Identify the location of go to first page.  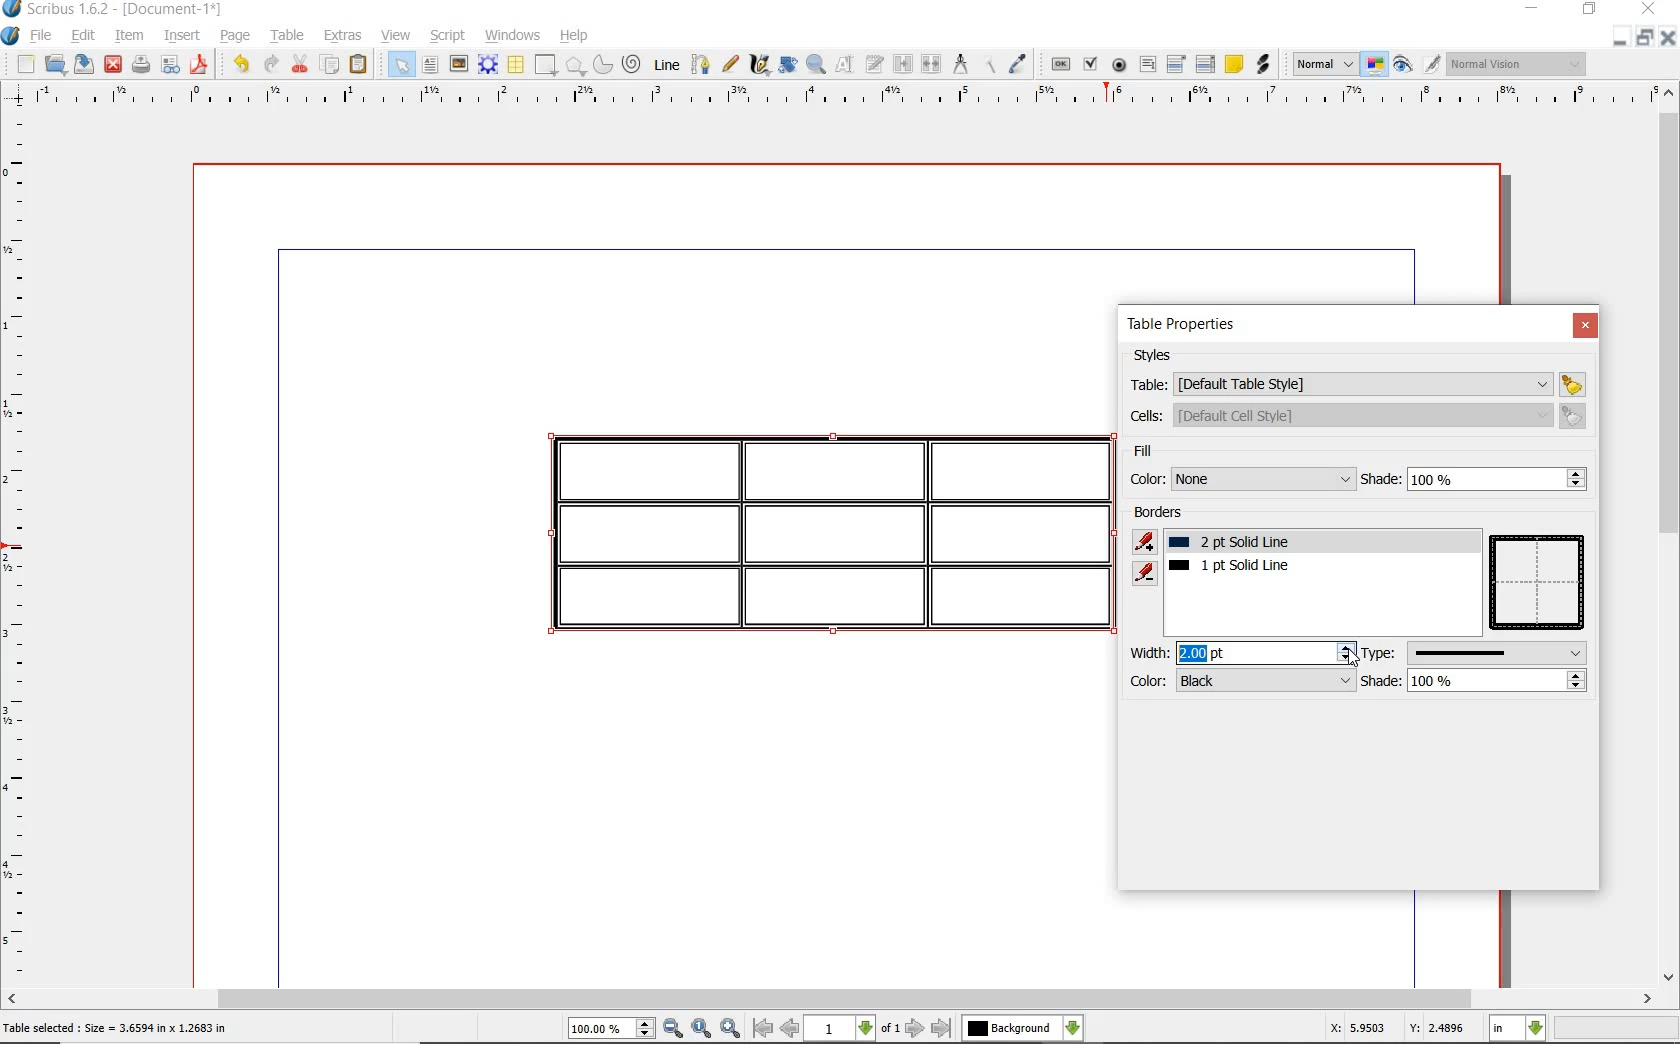
(763, 1029).